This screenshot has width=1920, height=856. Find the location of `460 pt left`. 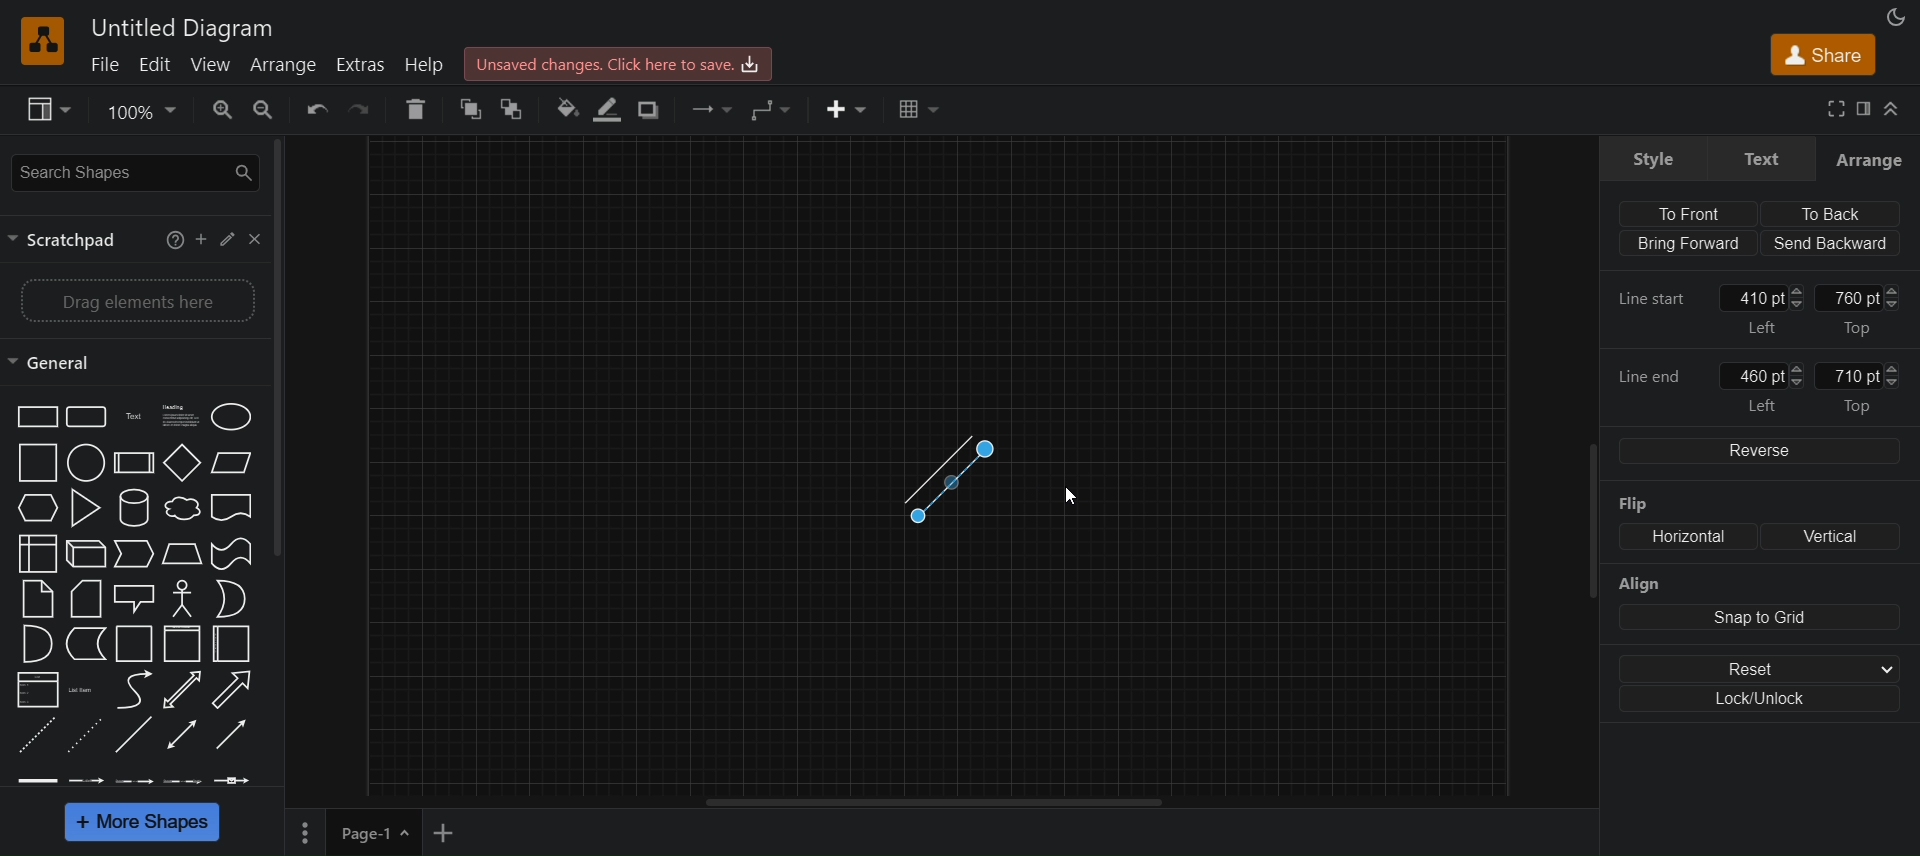

460 pt left is located at coordinates (1765, 386).